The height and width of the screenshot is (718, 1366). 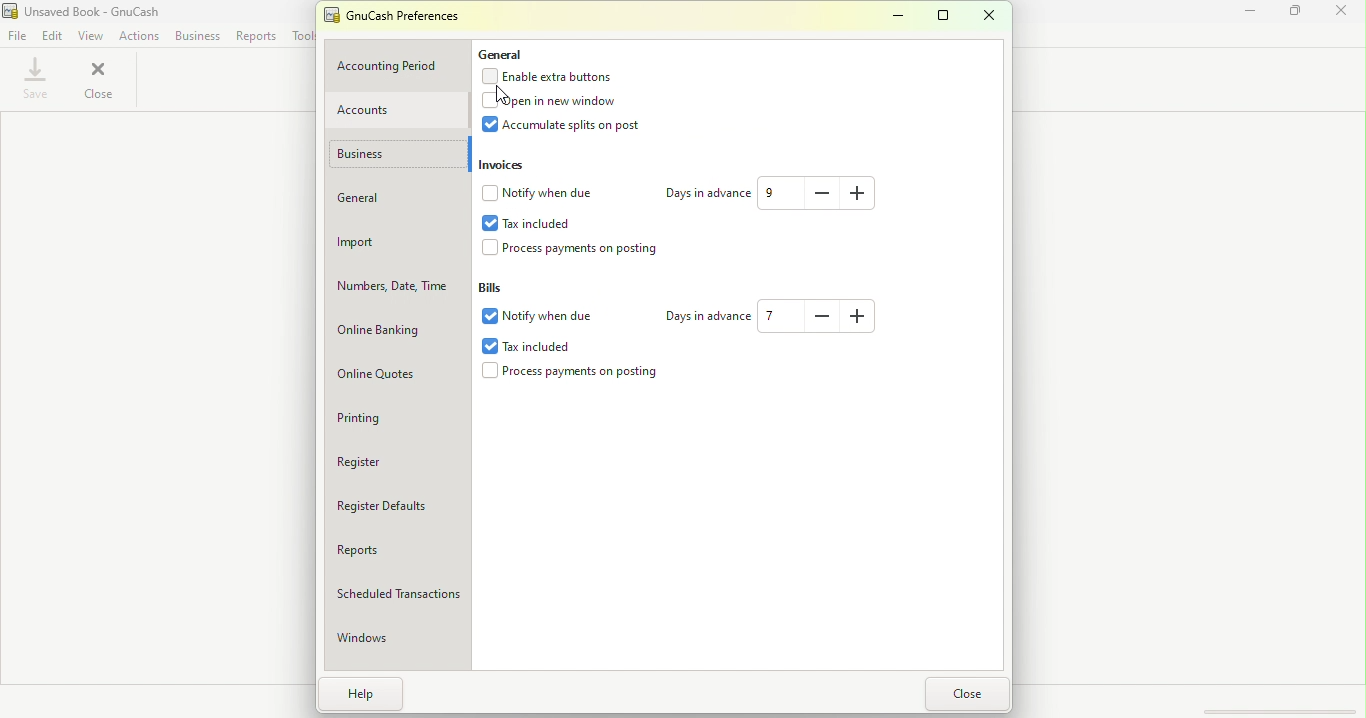 I want to click on Printing, so click(x=395, y=417).